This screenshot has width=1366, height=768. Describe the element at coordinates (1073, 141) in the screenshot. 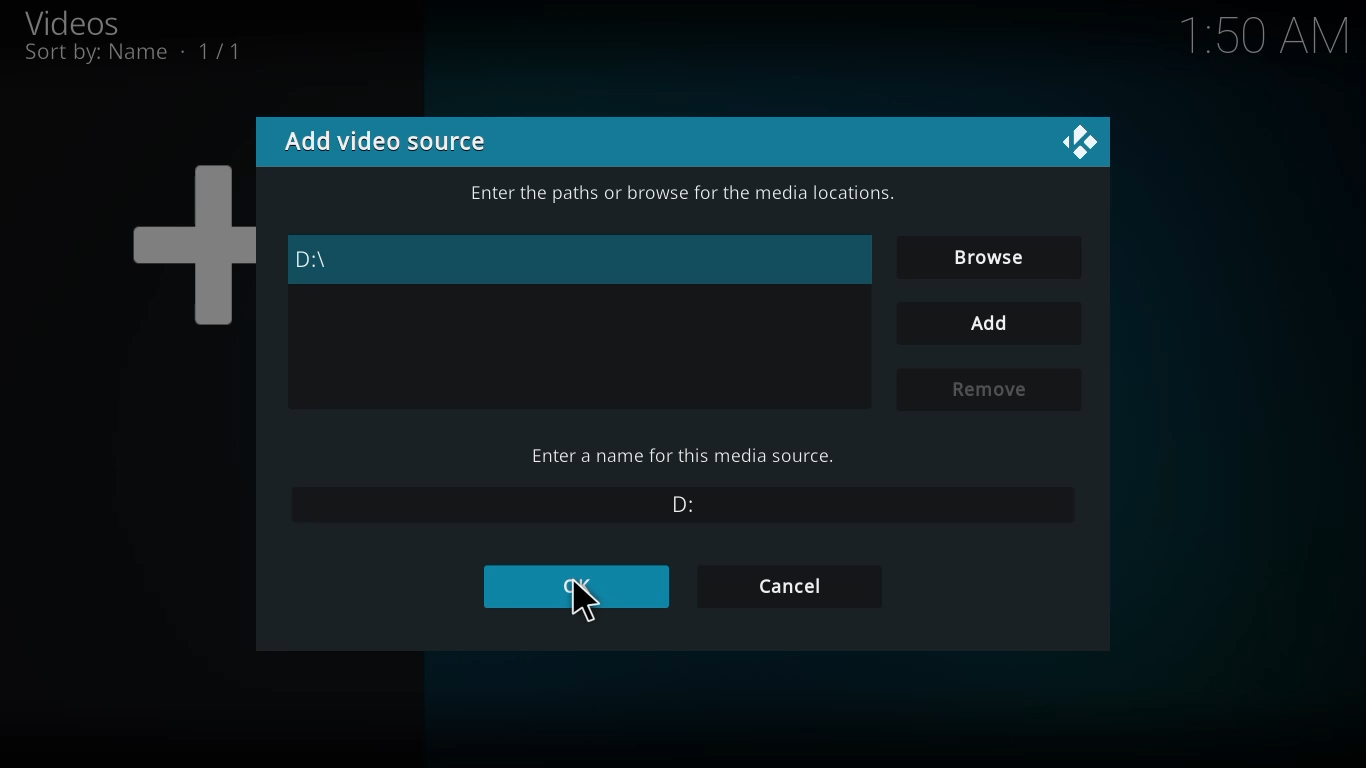

I see `close` at that location.